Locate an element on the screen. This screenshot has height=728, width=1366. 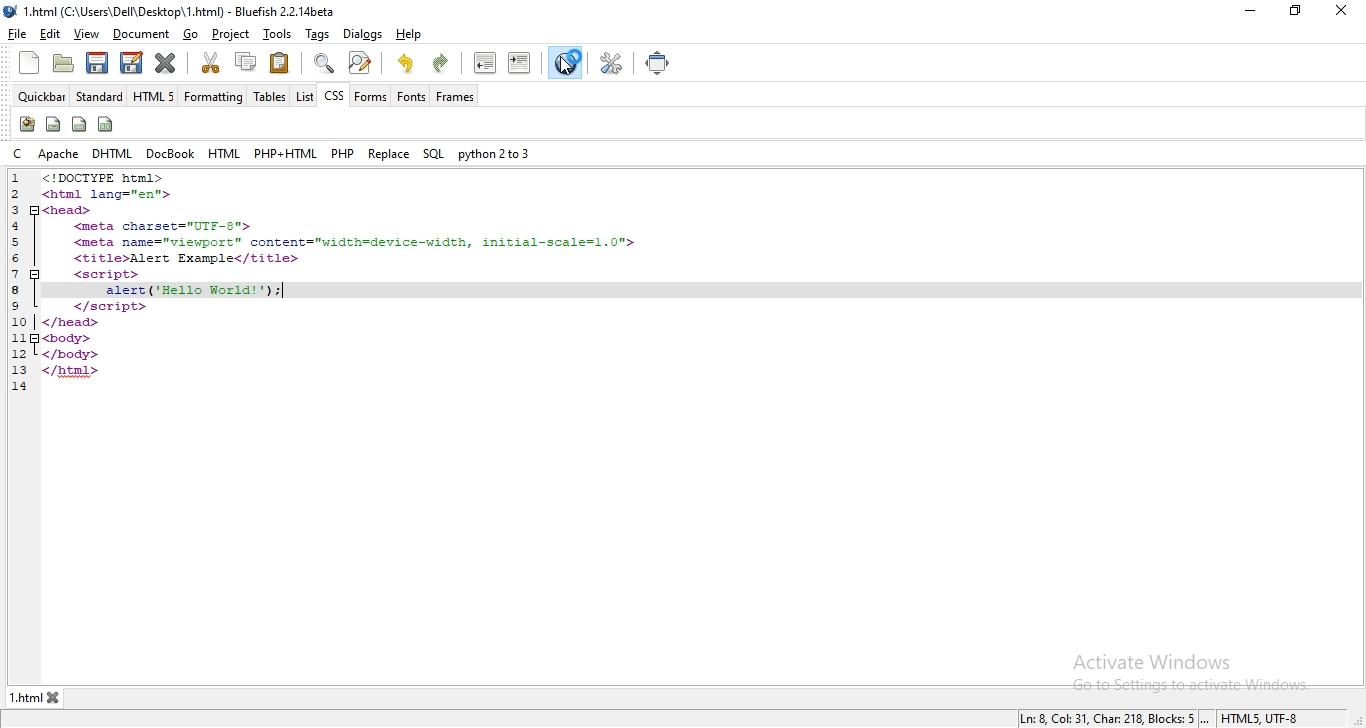
full screen is located at coordinates (663, 64).